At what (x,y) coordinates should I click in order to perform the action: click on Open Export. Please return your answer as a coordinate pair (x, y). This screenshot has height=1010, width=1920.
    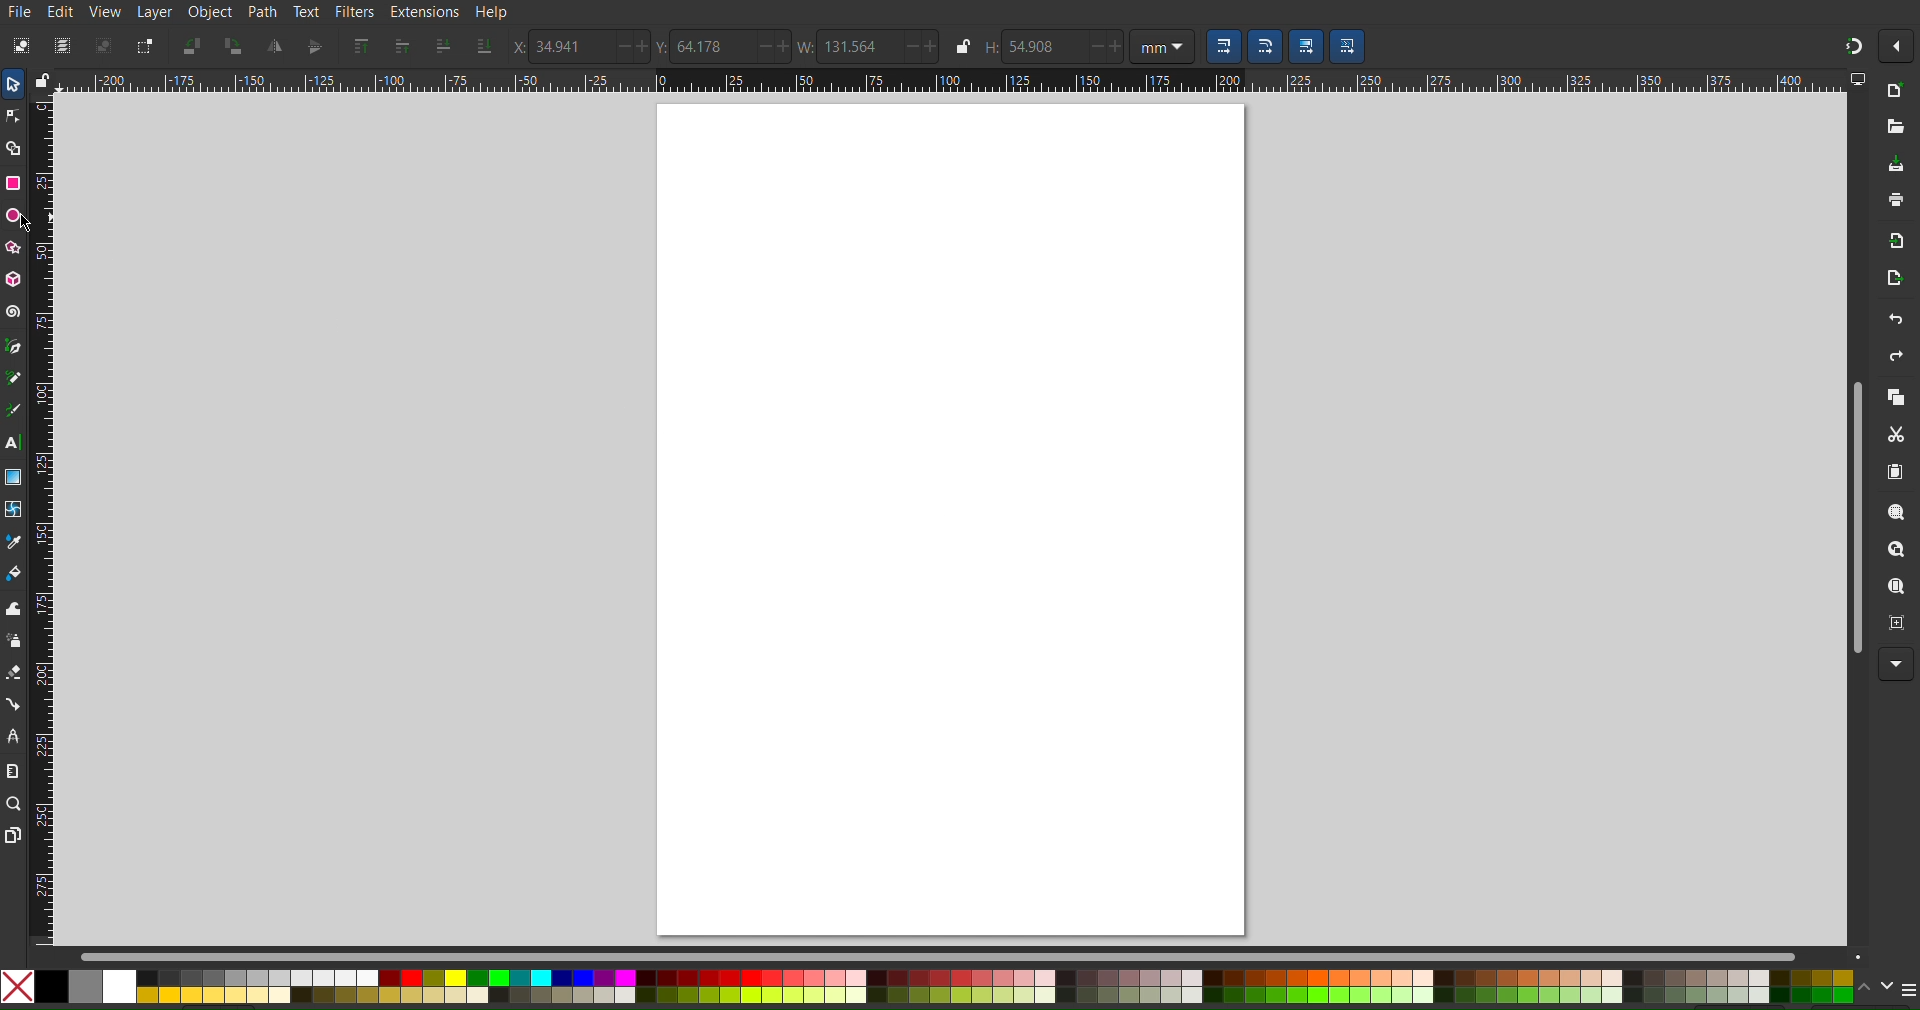
    Looking at the image, I should click on (1898, 276).